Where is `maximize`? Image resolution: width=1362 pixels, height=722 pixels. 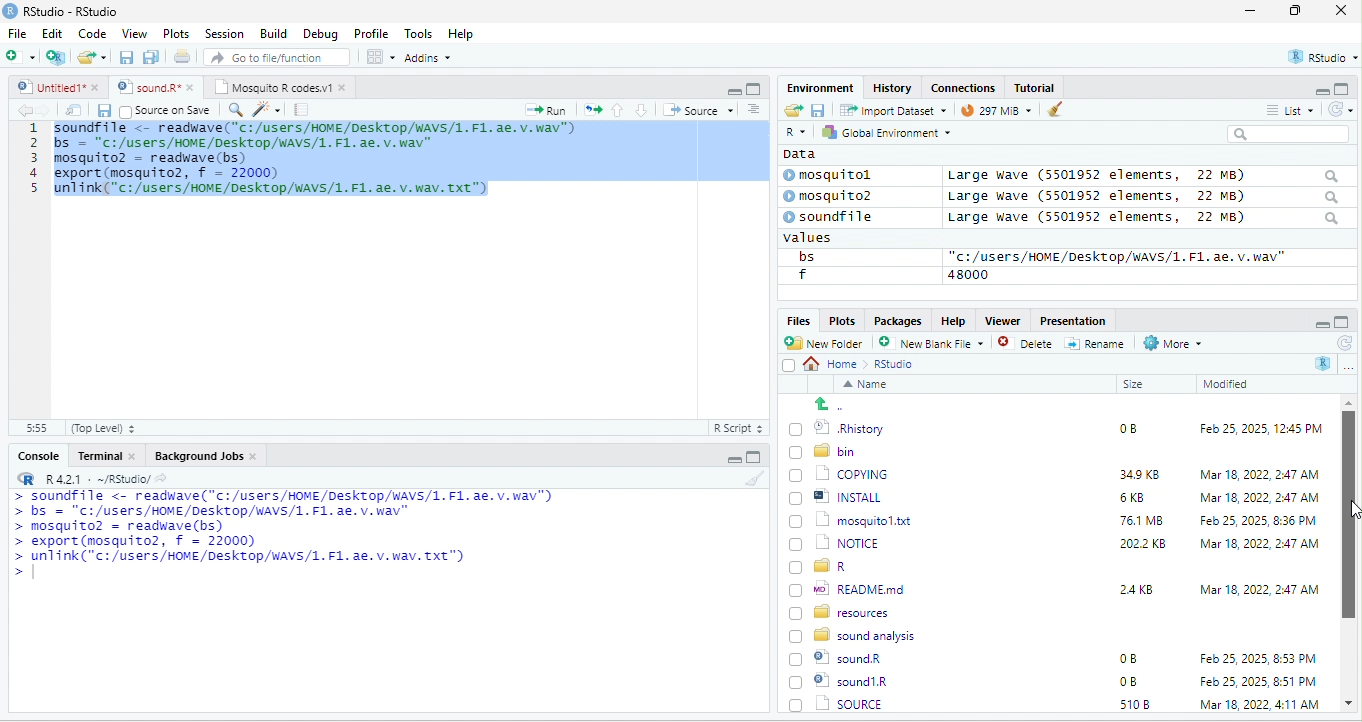
maximize is located at coordinates (753, 457).